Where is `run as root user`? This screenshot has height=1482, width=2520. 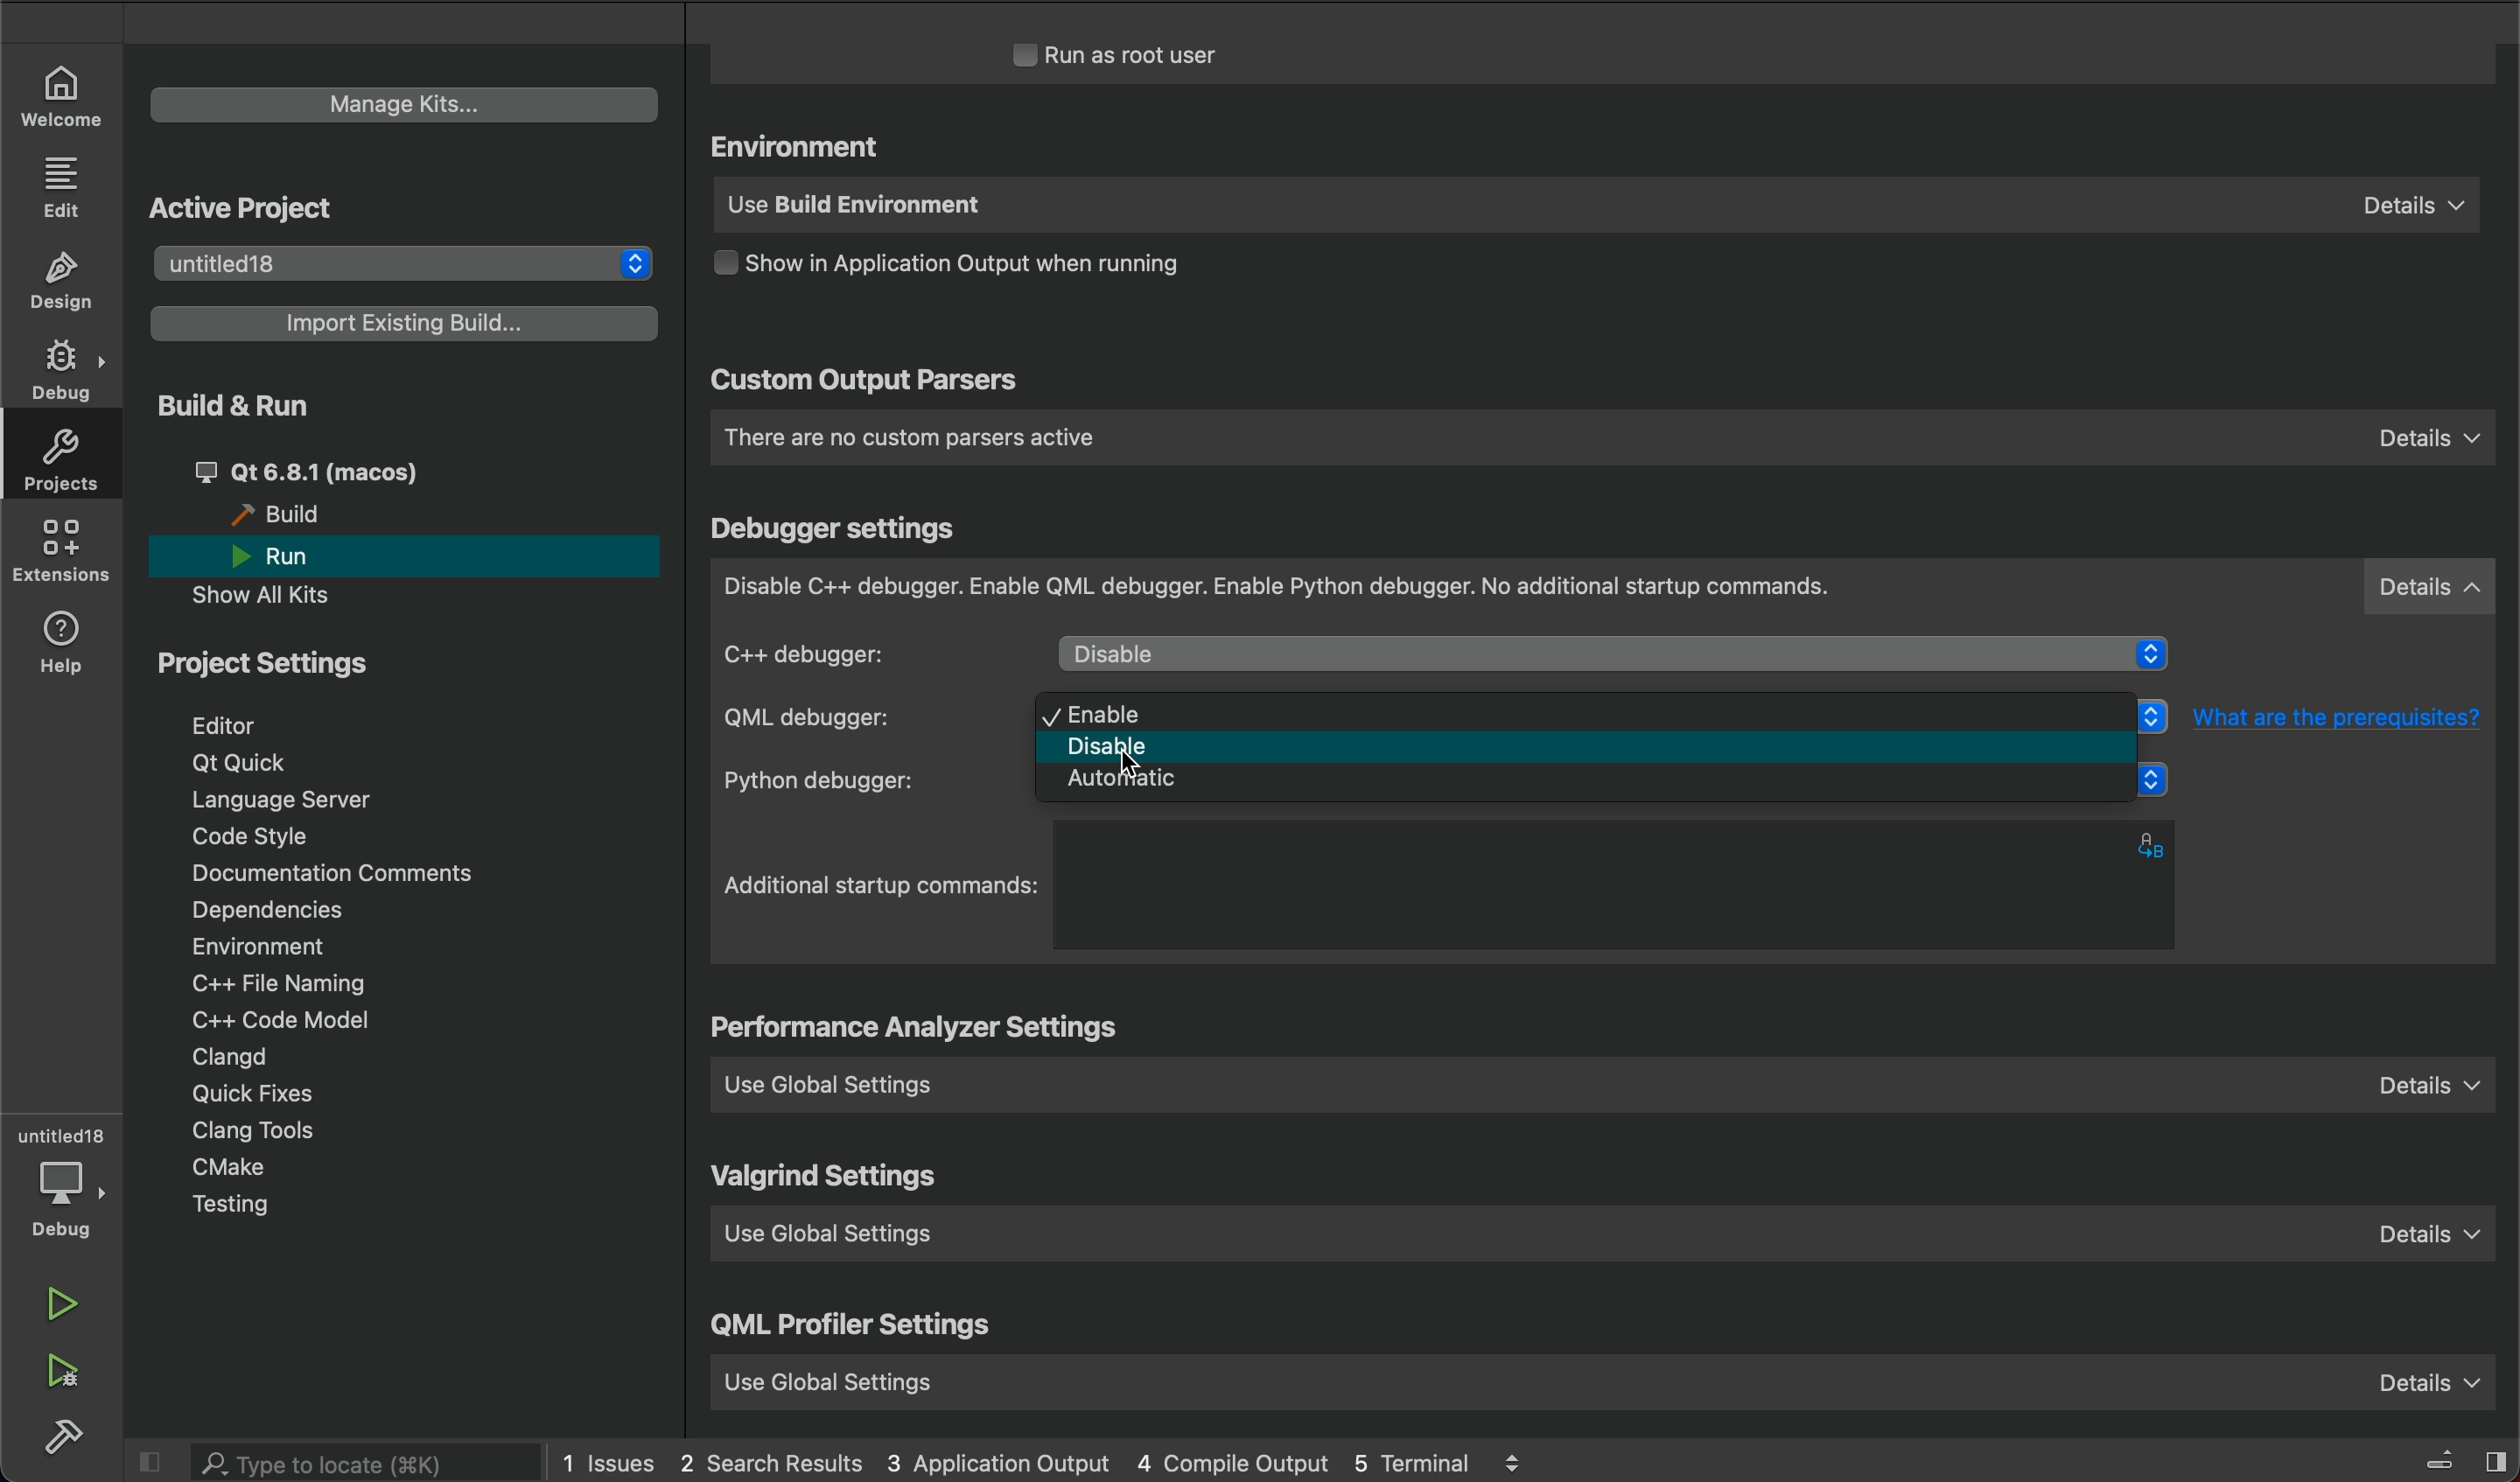 run as root user is located at coordinates (1141, 54).